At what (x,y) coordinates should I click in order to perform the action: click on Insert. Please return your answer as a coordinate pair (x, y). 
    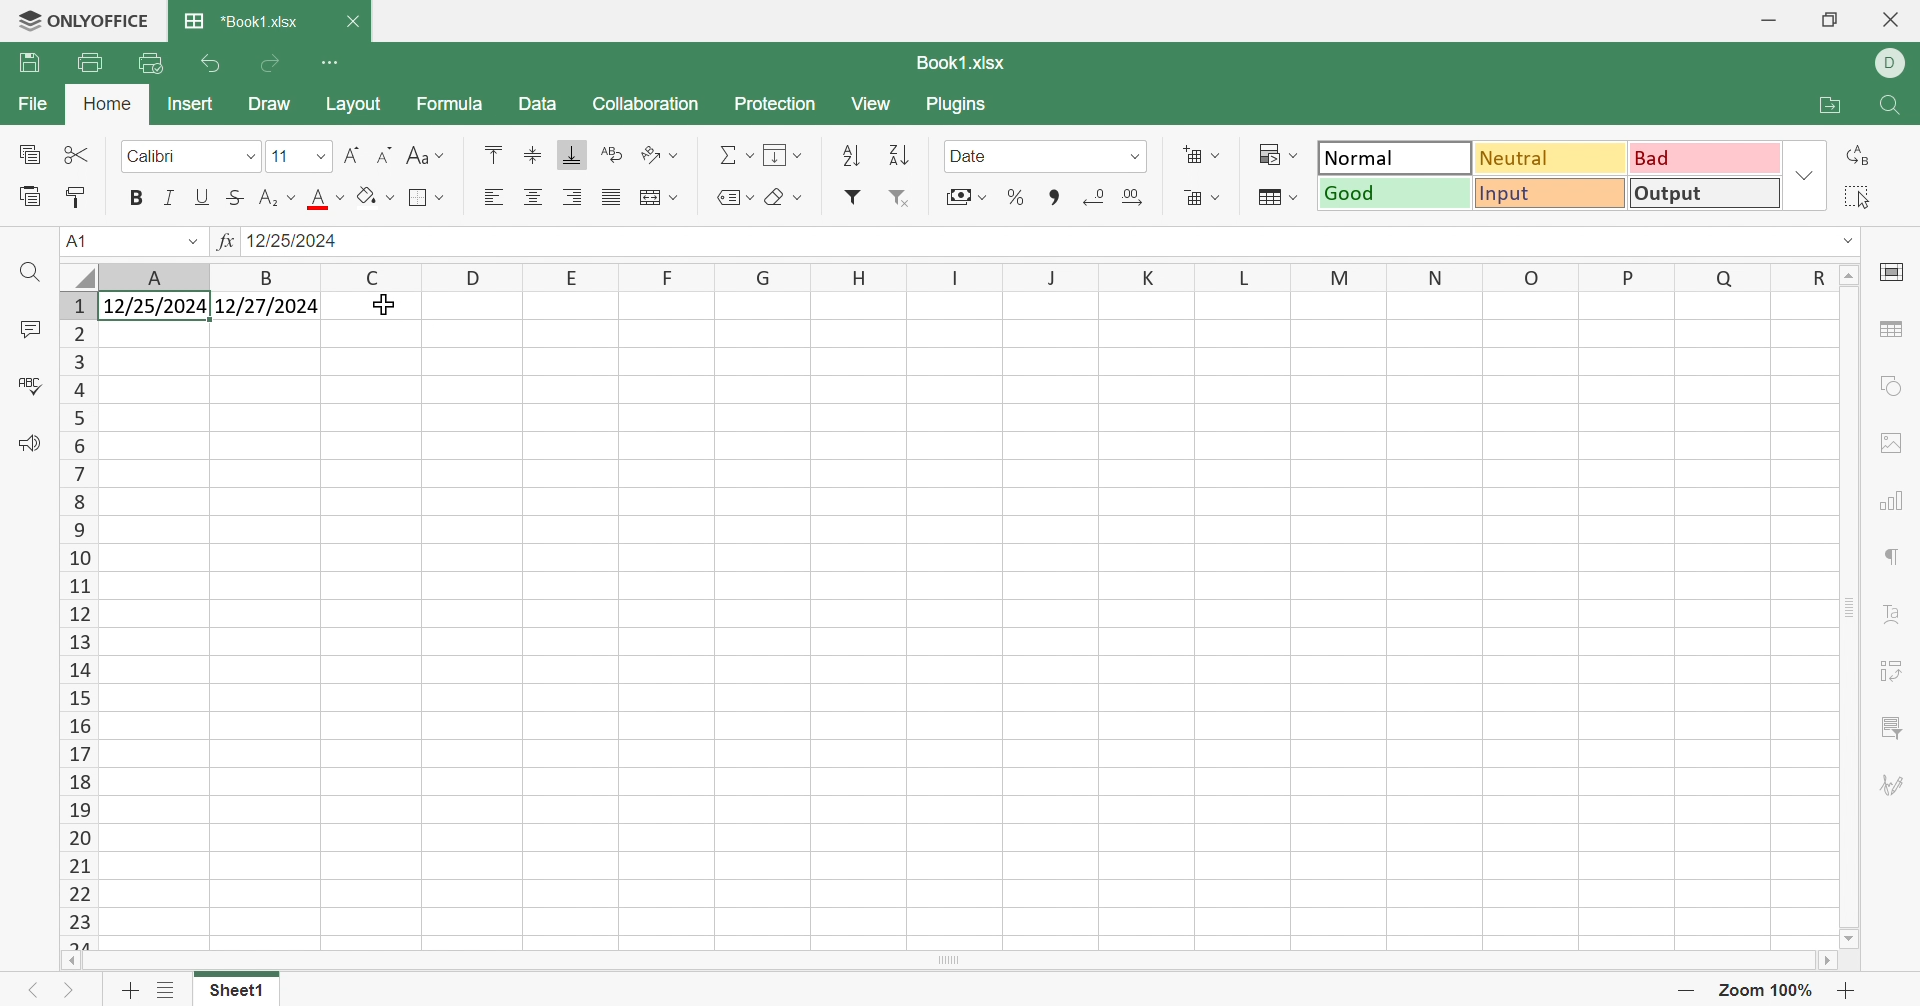
    Looking at the image, I should click on (190, 104).